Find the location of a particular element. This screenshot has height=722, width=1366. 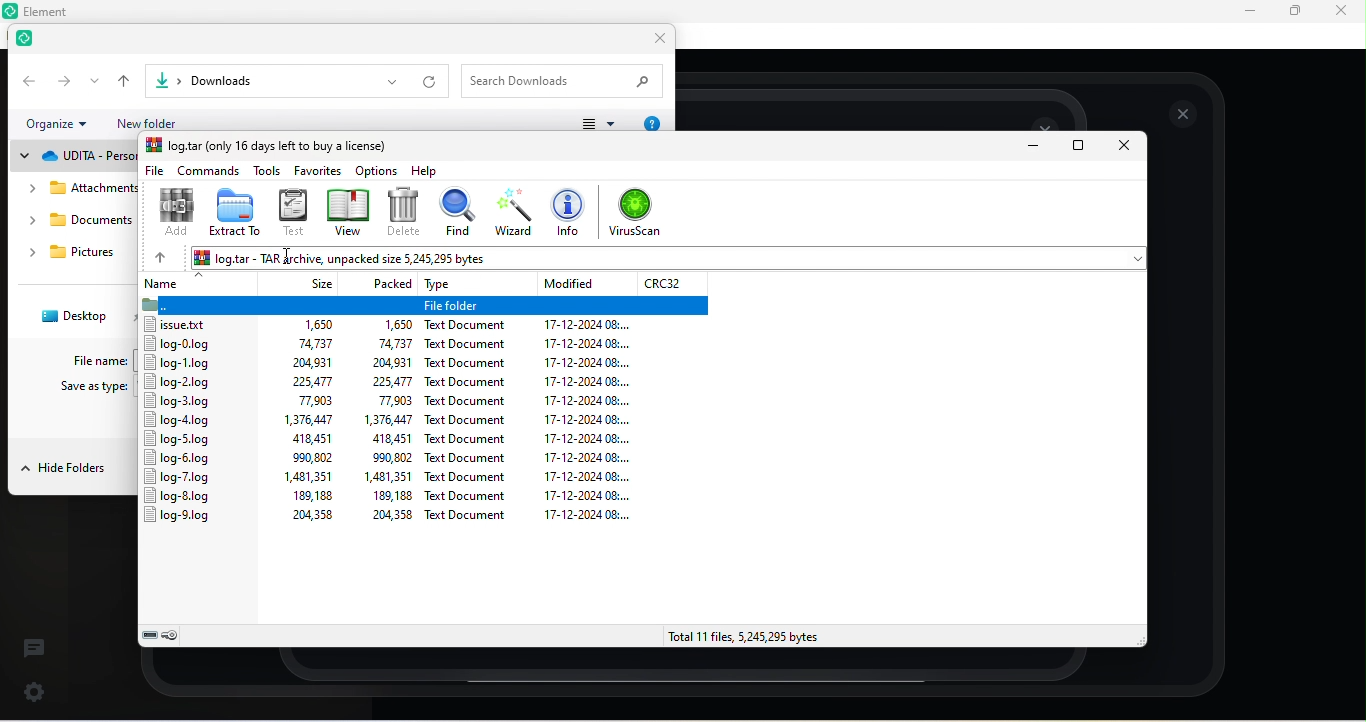

wizard is located at coordinates (509, 212).